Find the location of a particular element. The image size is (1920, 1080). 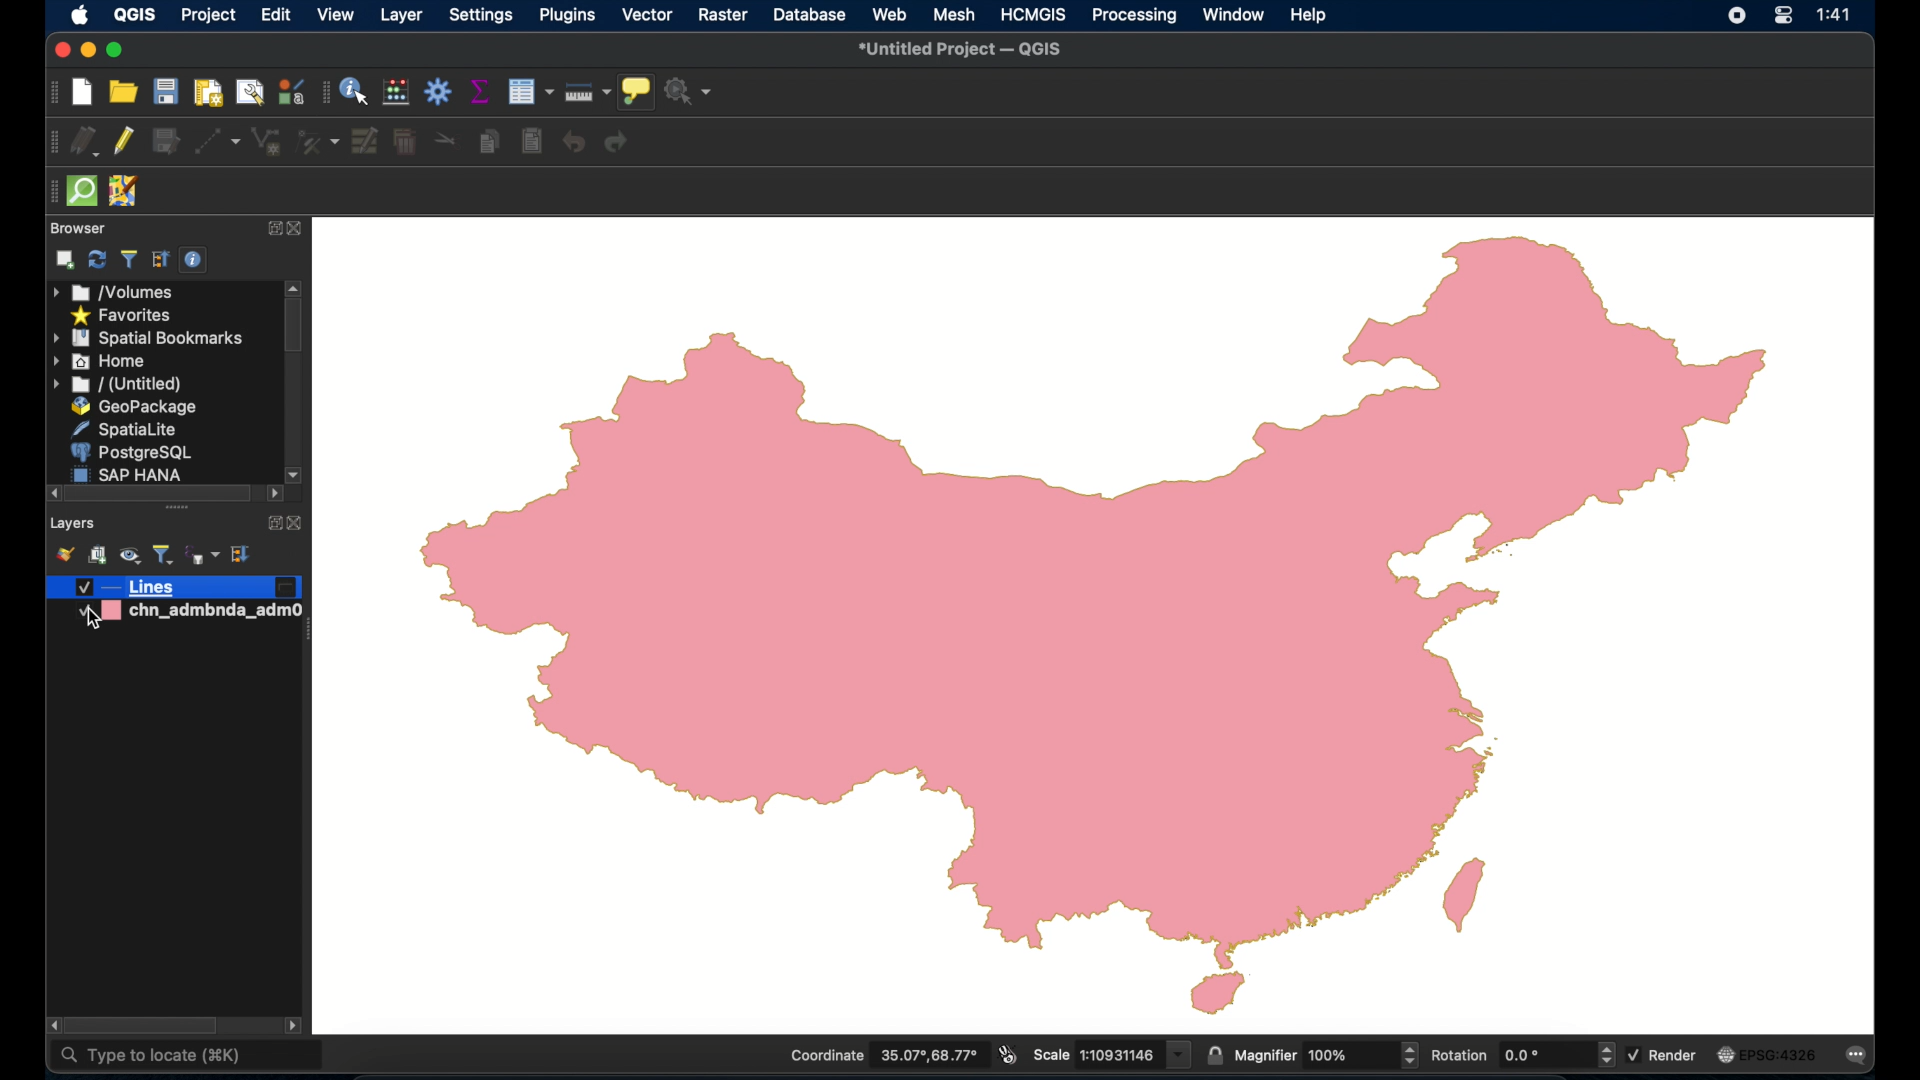

lines layer 2 is located at coordinates (174, 588).